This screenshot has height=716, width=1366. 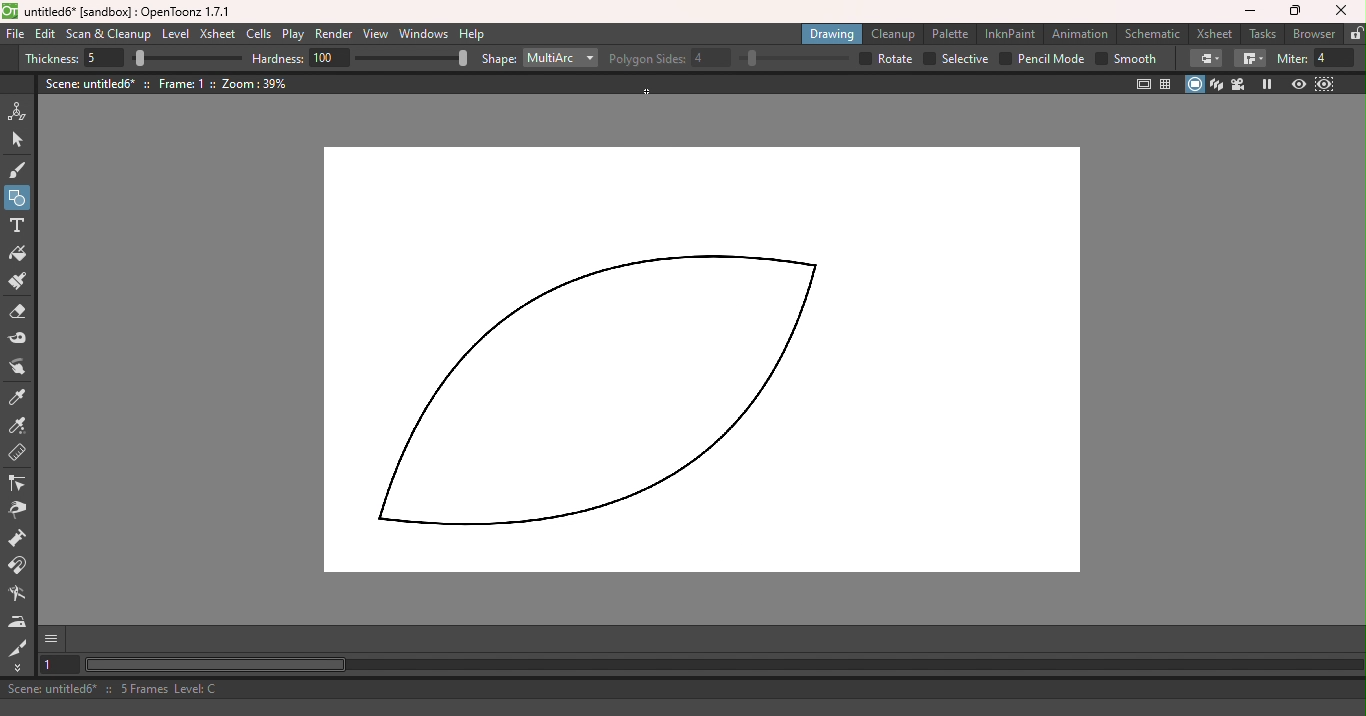 I want to click on More tools, so click(x=18, y=667).